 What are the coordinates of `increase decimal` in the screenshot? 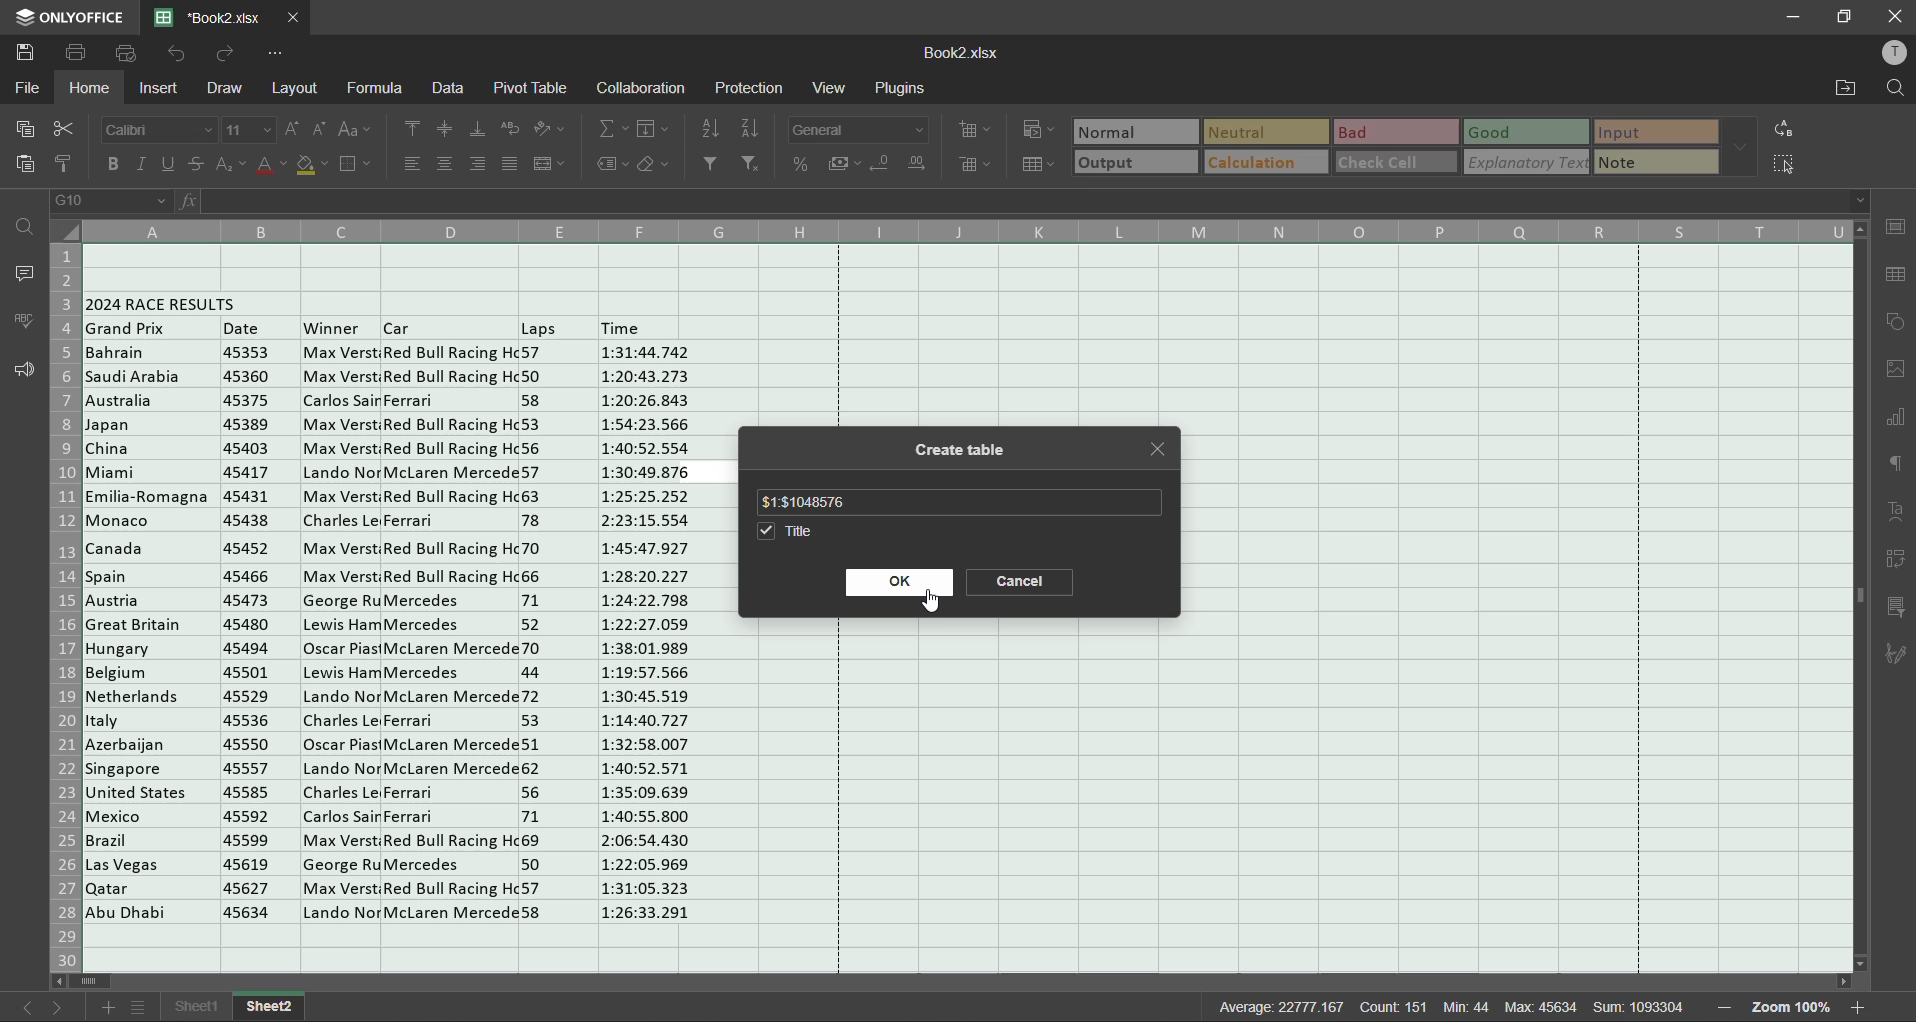 It's located at (919, 166).